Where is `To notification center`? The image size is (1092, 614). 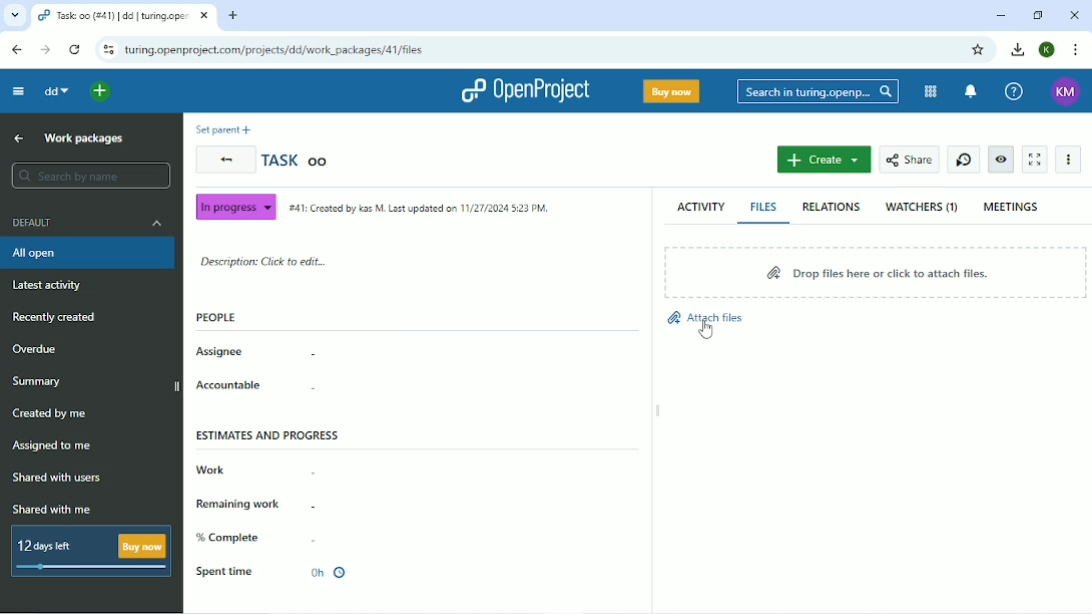
To notification center is located at coordinates (973, 91).